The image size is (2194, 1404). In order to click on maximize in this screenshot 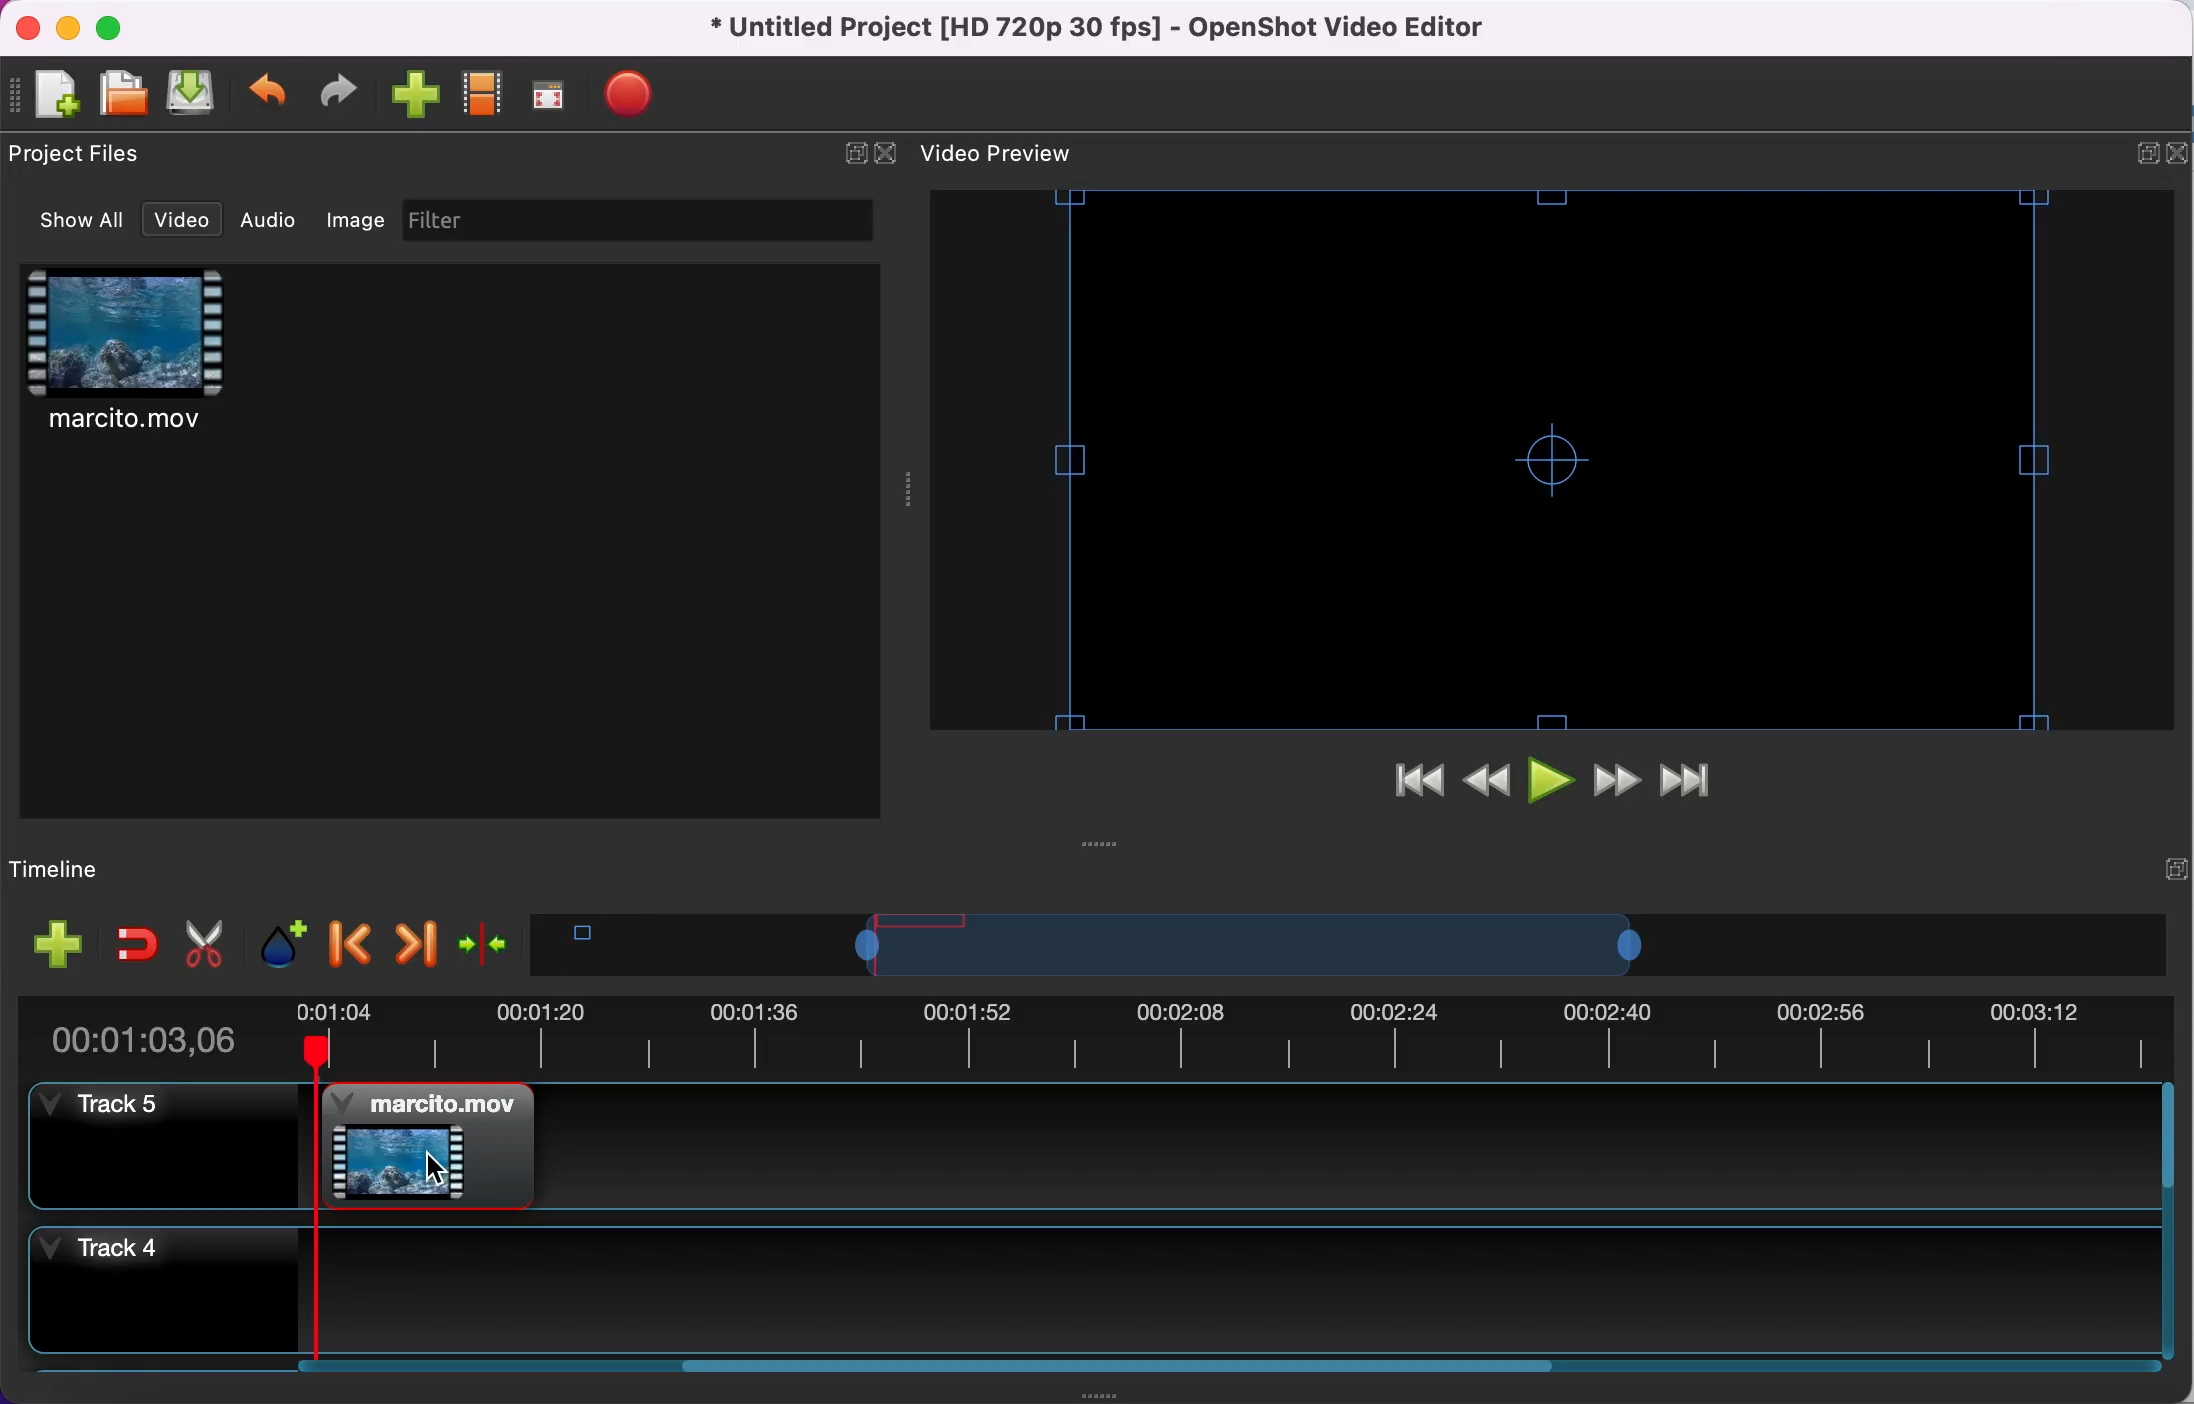, I will do `click(115, 27)`.